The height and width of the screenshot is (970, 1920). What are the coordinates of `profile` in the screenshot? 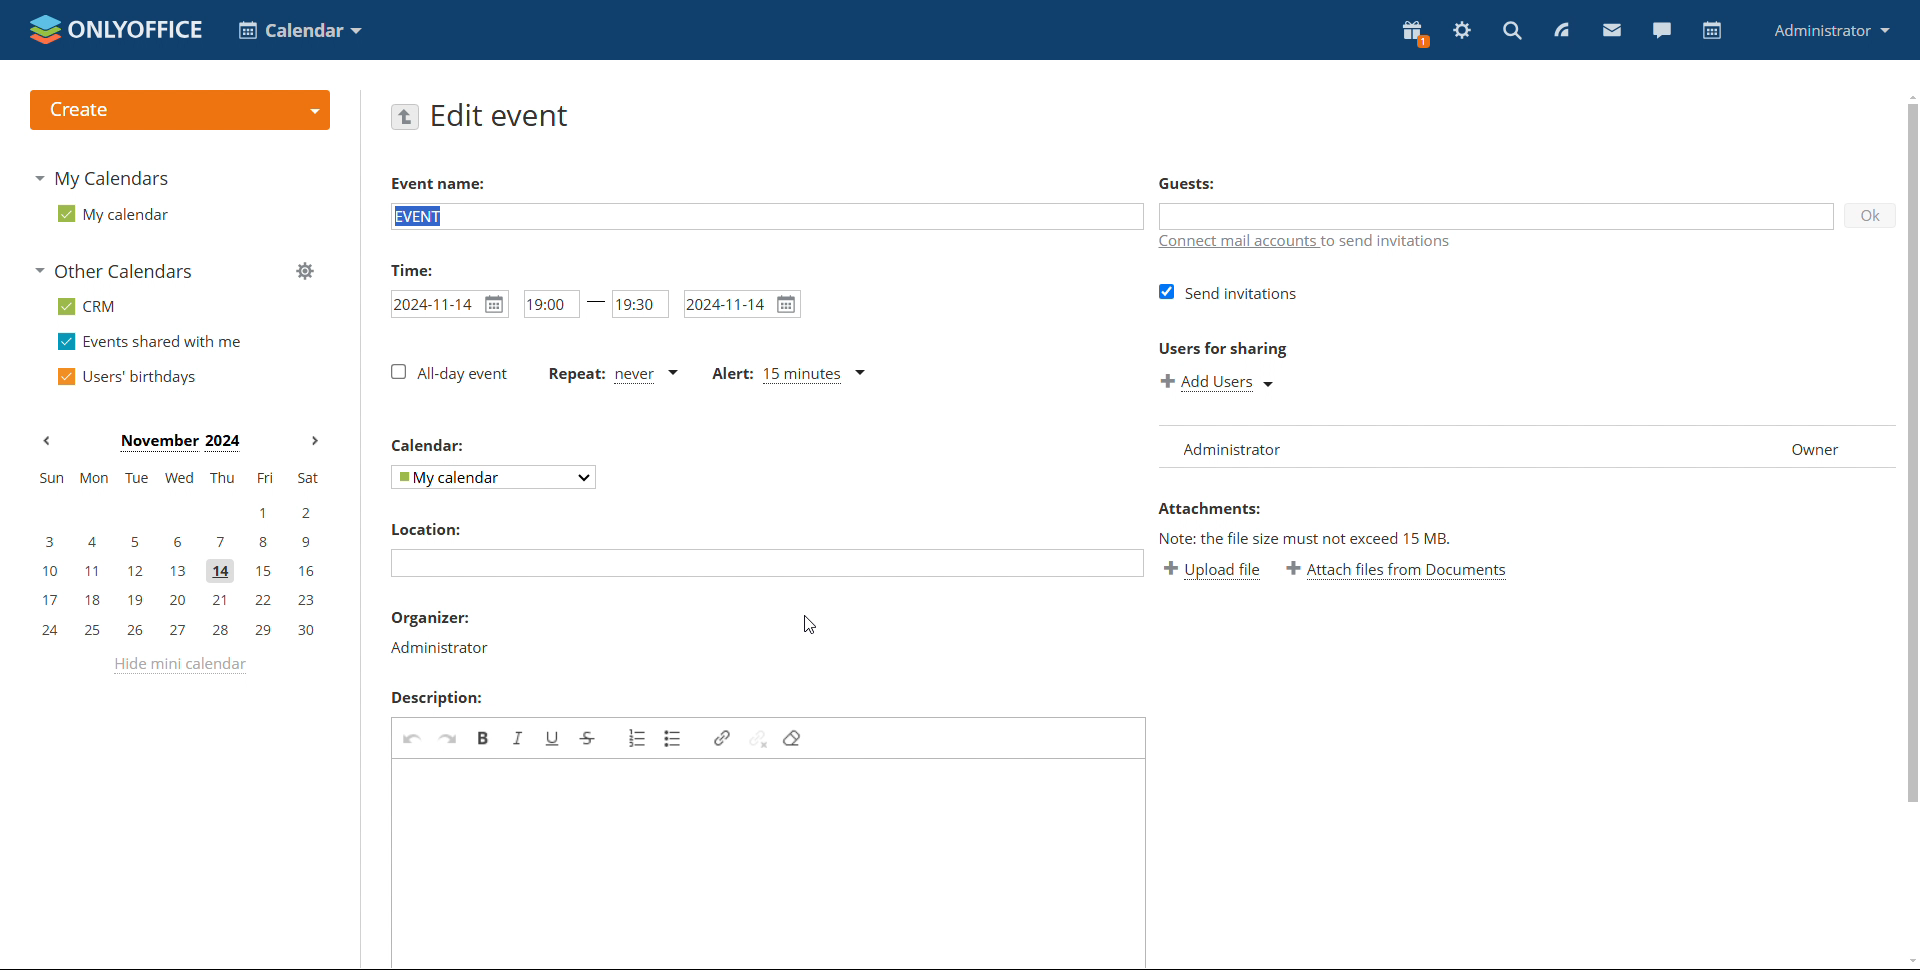 It's located at (1828, 32).